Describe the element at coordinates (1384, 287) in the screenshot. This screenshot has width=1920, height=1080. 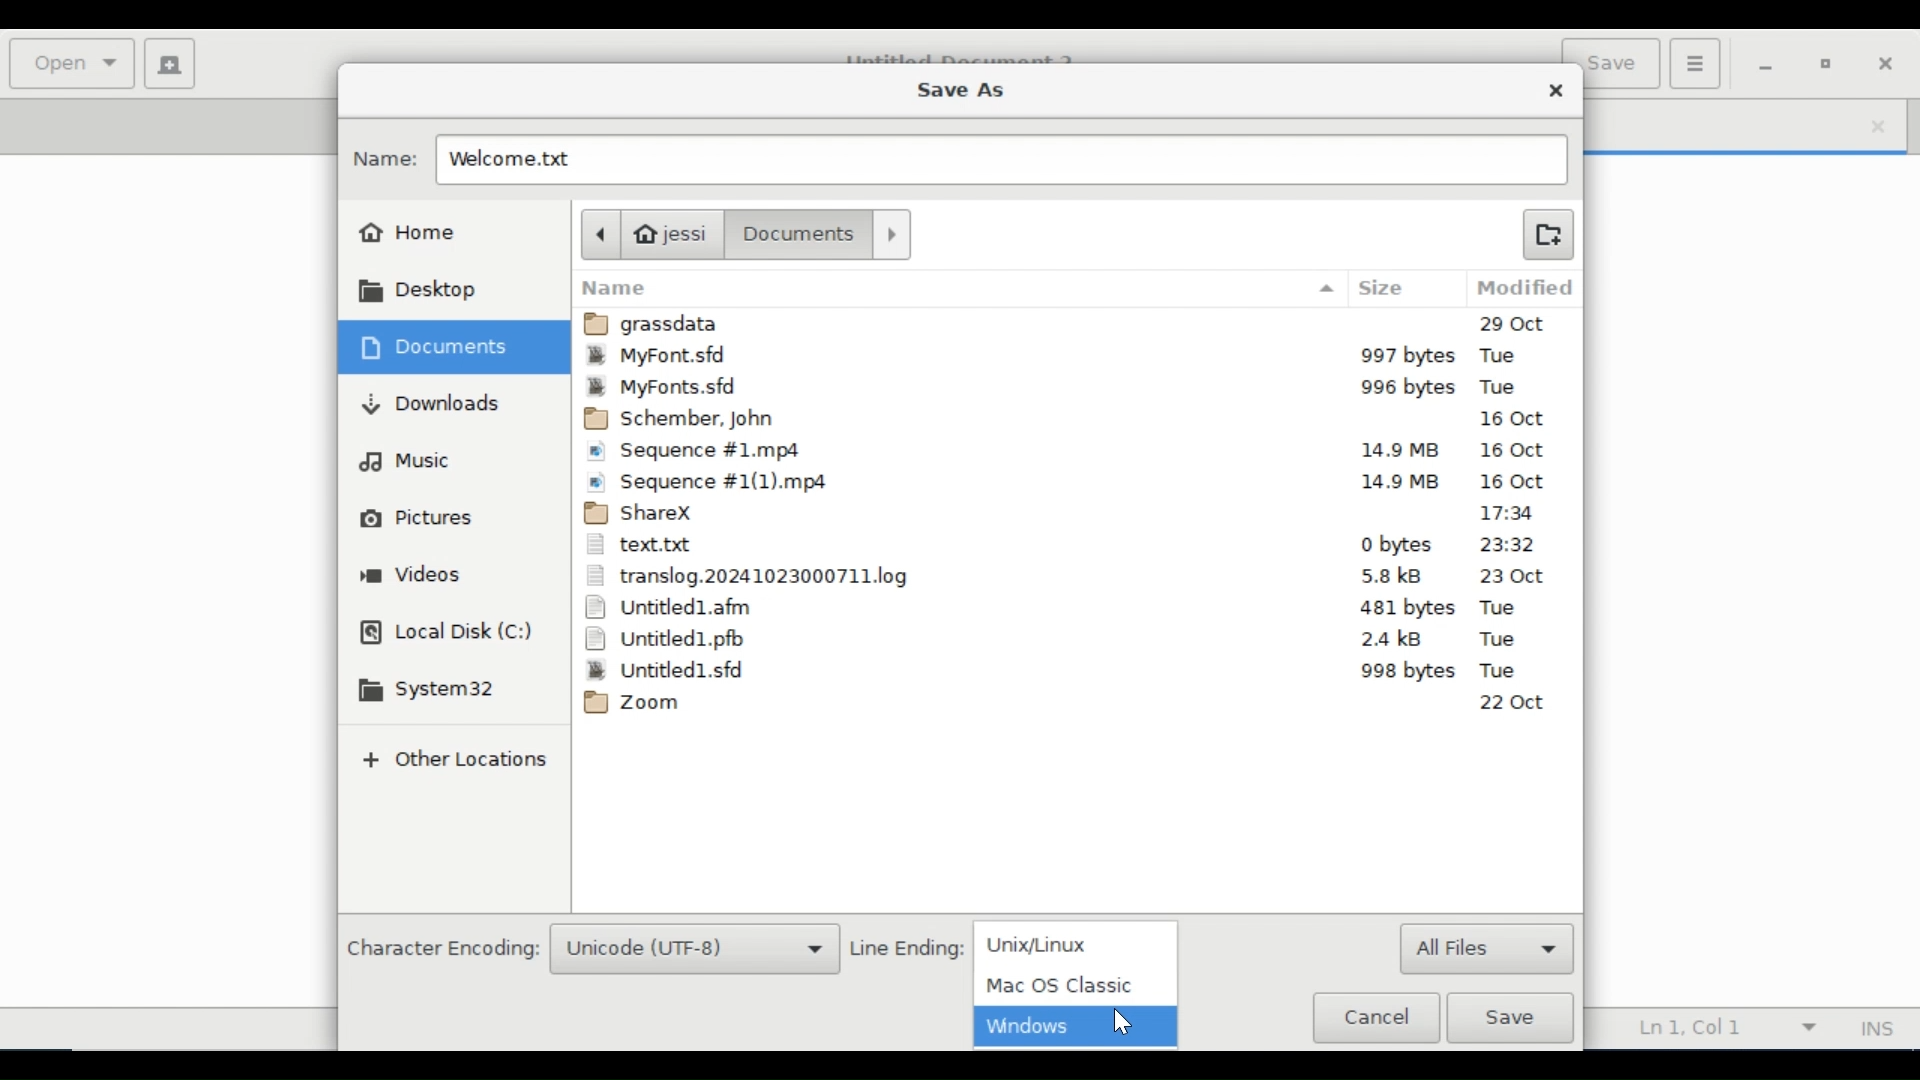
I see `Size` at that location.